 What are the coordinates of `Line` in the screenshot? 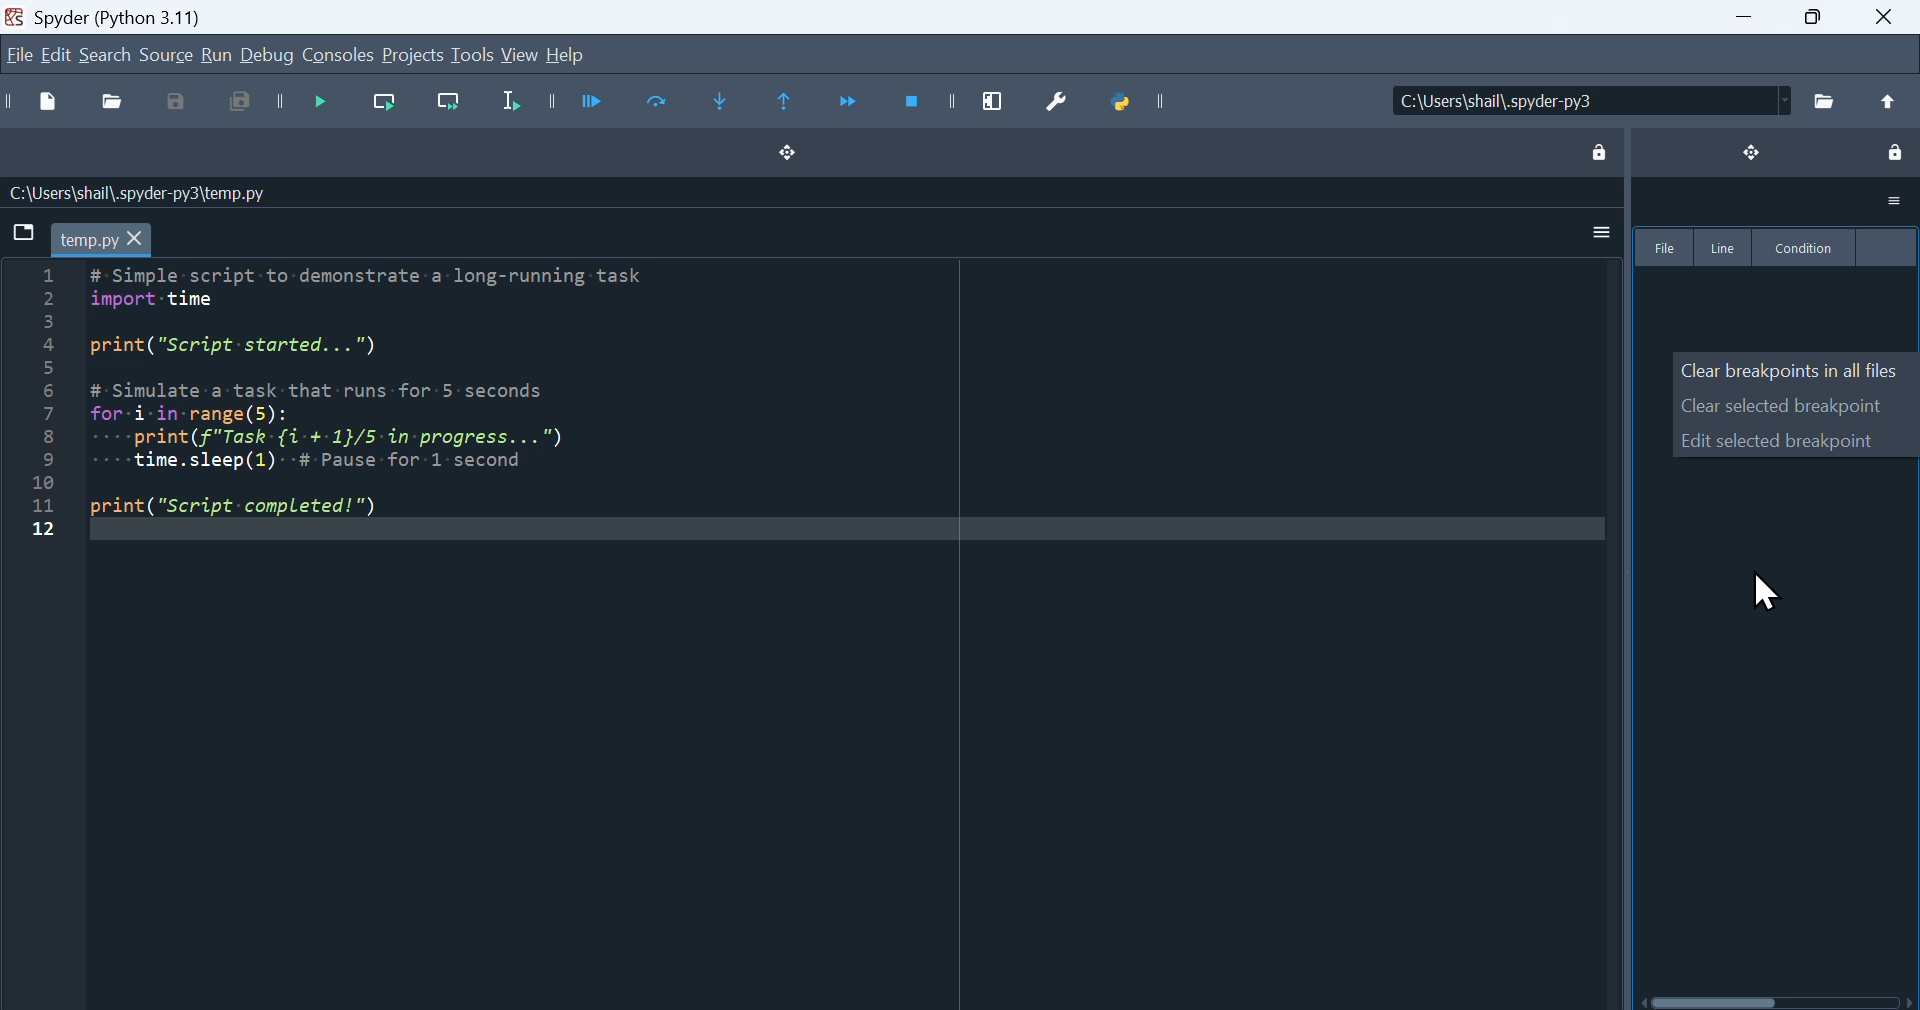 It's located at (1721, 247).